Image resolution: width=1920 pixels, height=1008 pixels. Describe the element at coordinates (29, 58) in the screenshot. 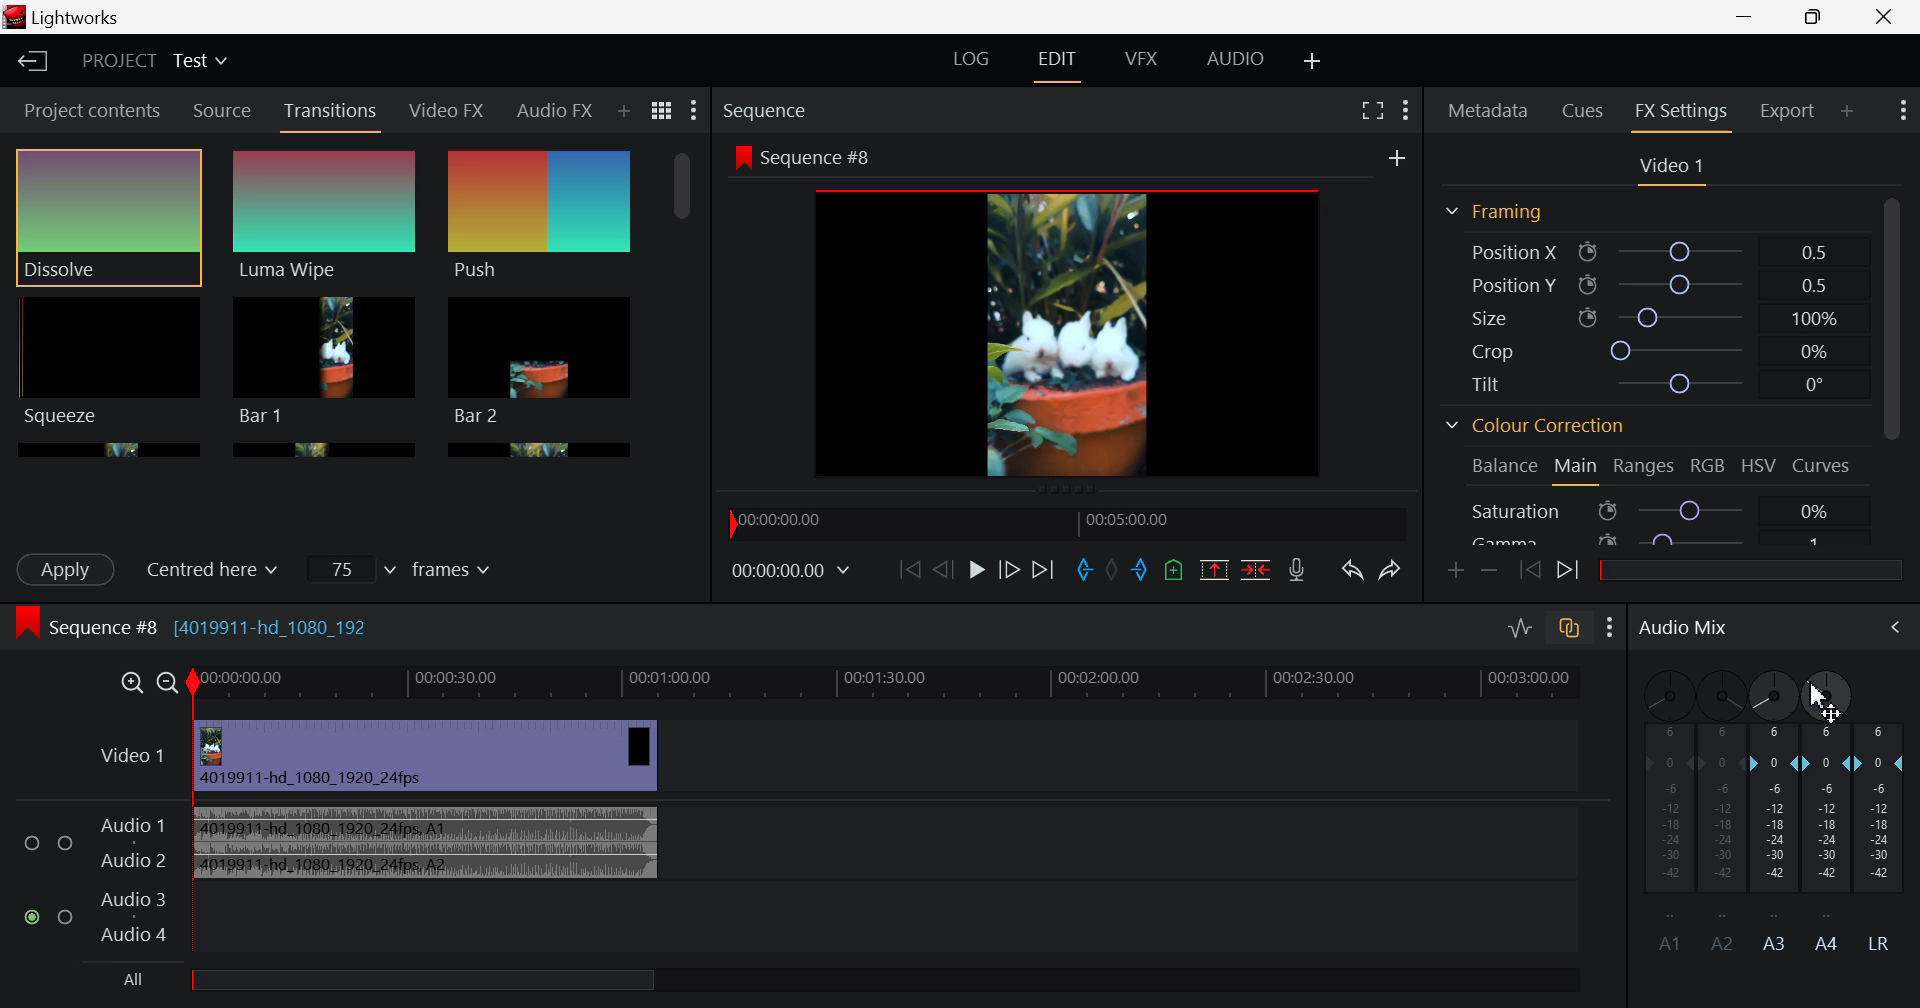

I see `Back to Homepage` at that location.